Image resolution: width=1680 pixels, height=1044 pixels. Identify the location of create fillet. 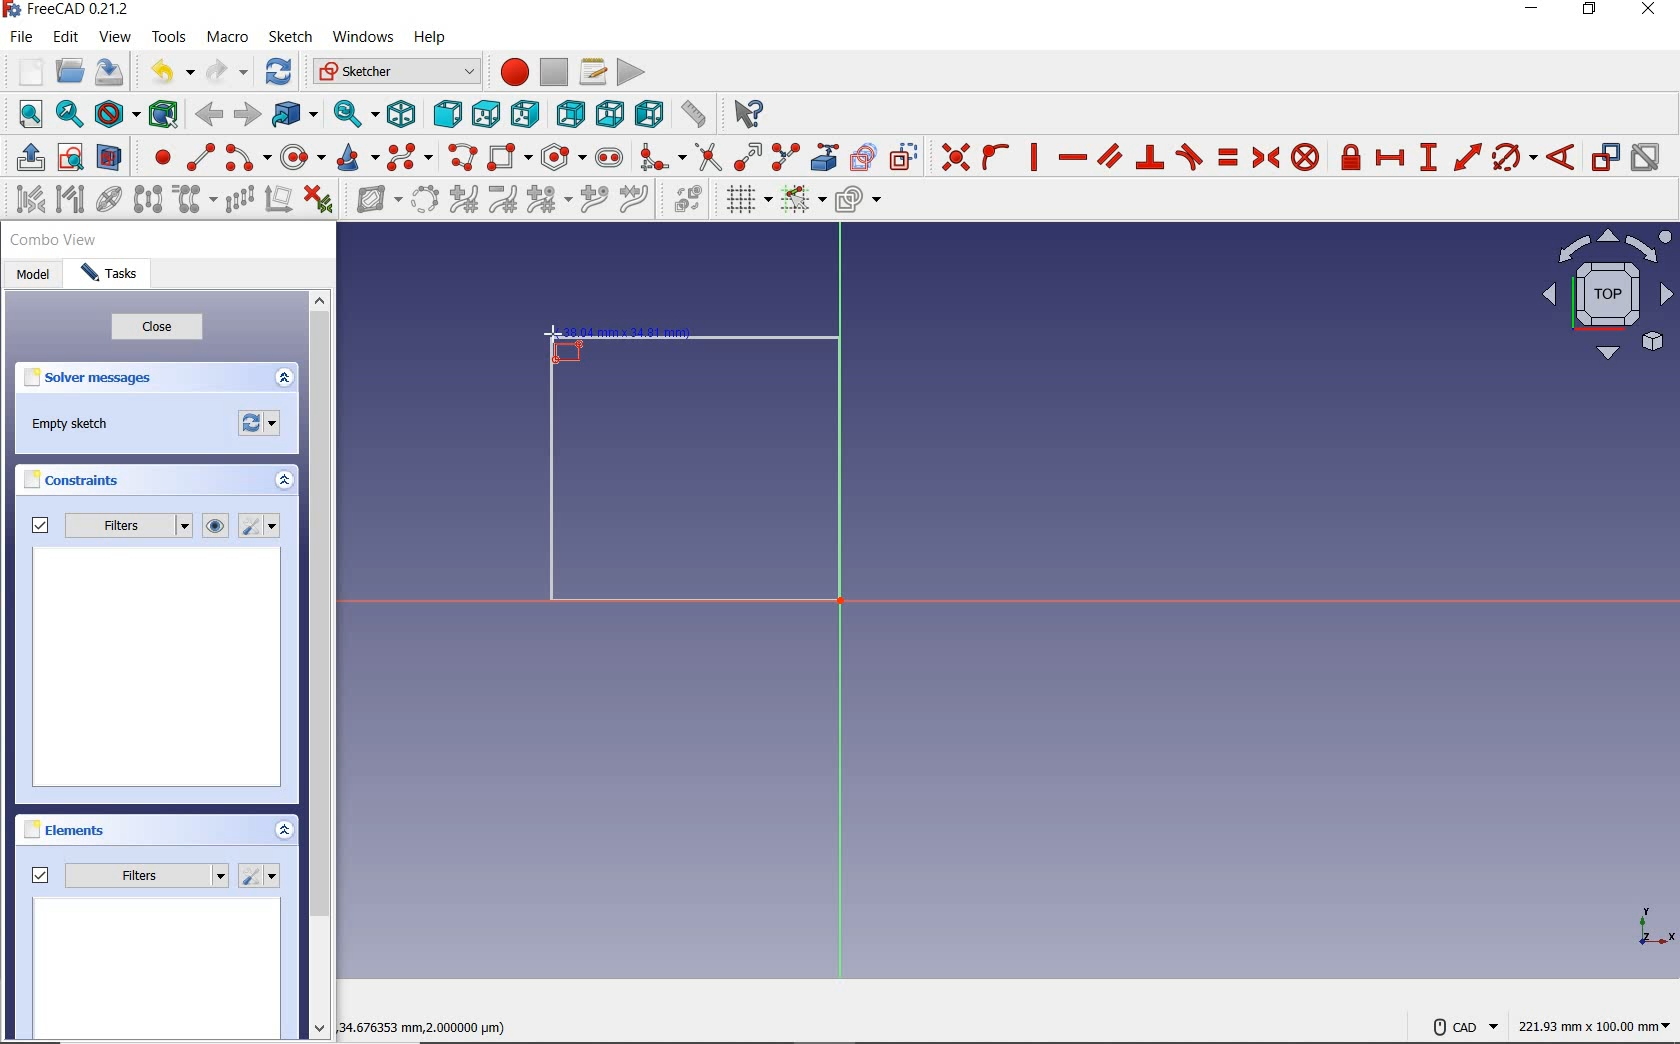
(660, 157).